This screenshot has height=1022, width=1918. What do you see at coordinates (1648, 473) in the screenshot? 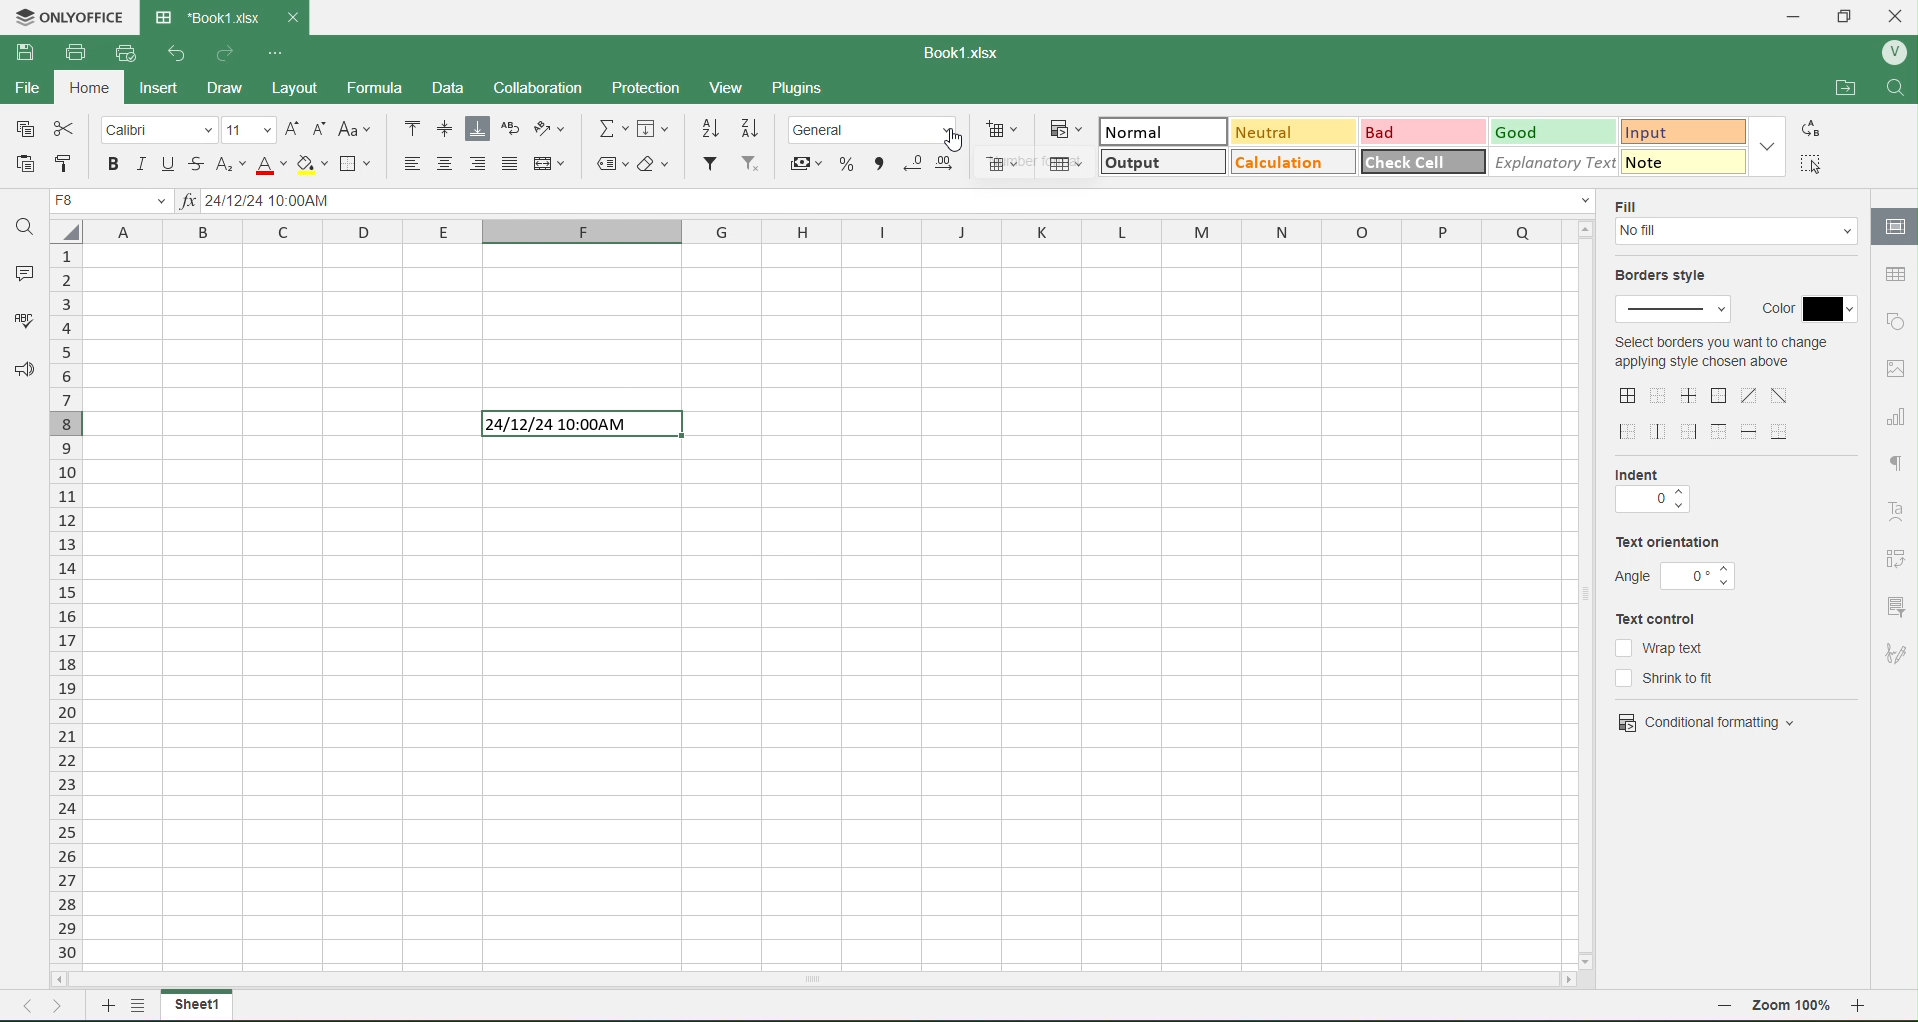
I see `indent` at bounding box center [1648, 473].